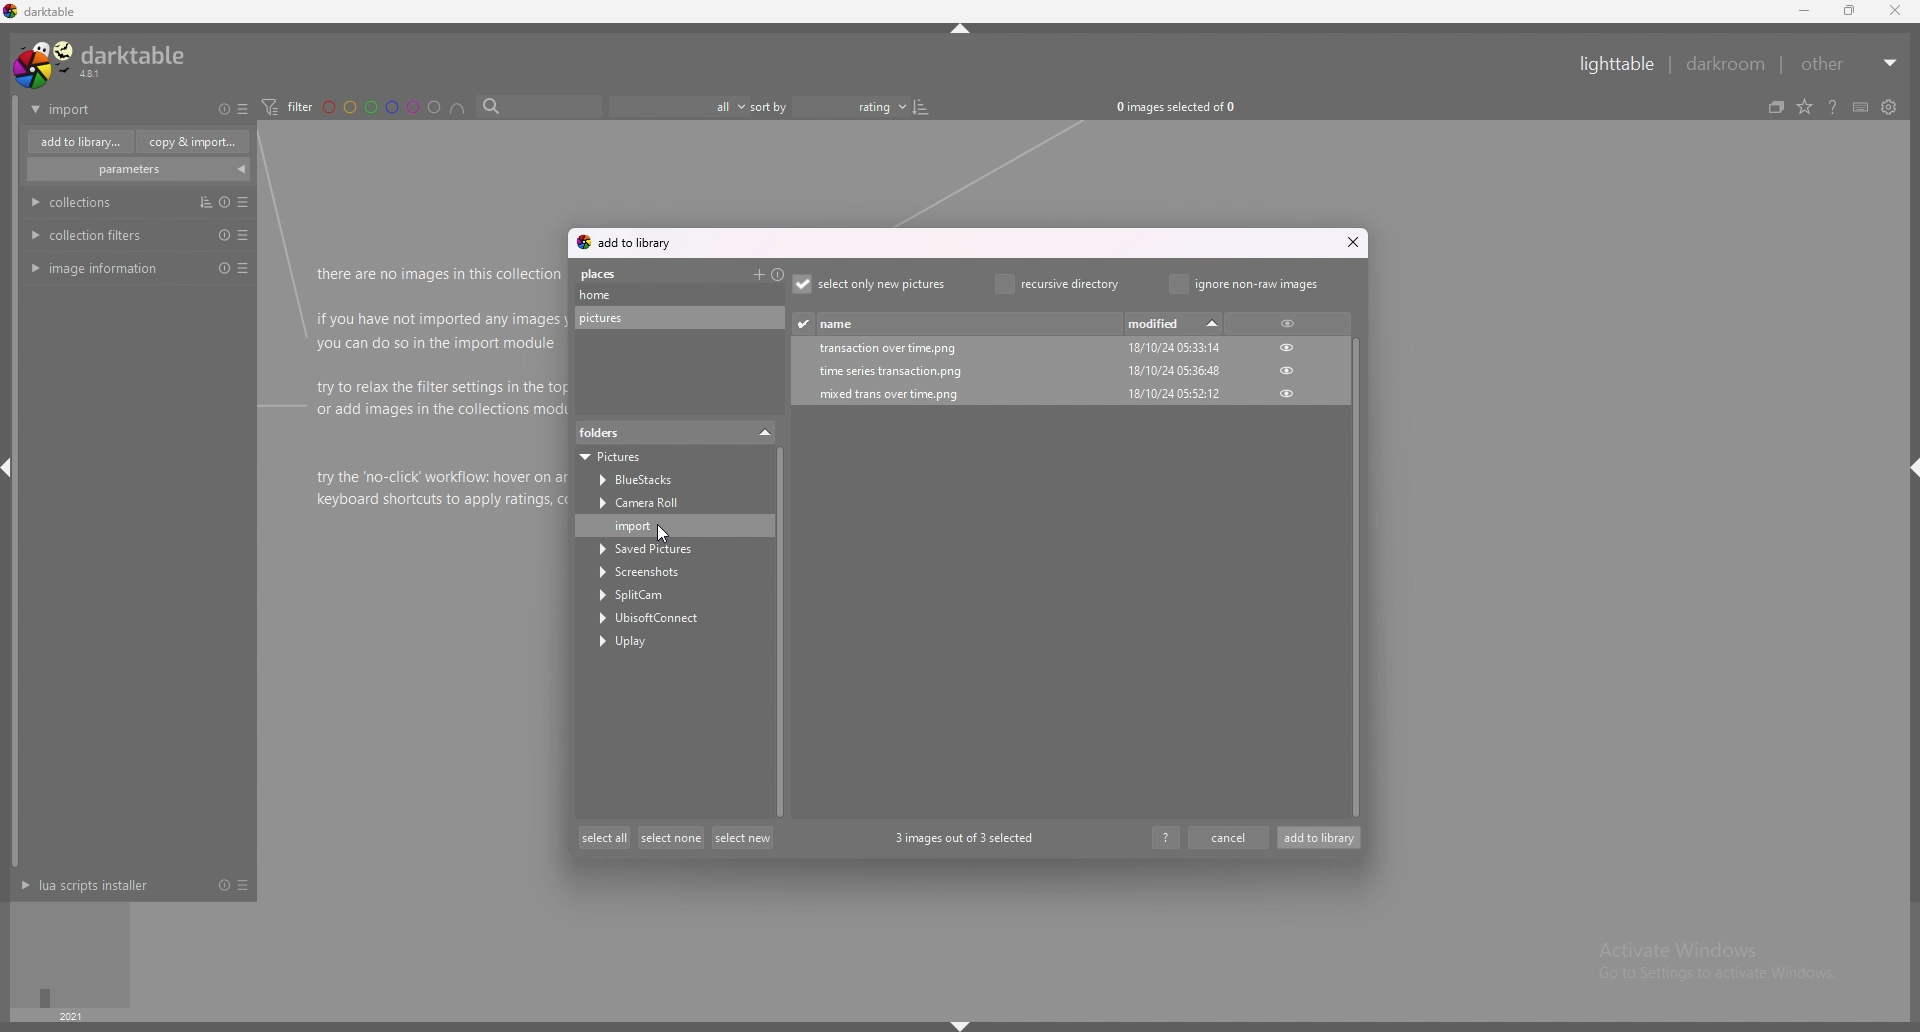 This screenshot has height=1032, width=1920. Describe the element at coordinates (1620, 64) in the screenshot. I see `lighttable` at that location.